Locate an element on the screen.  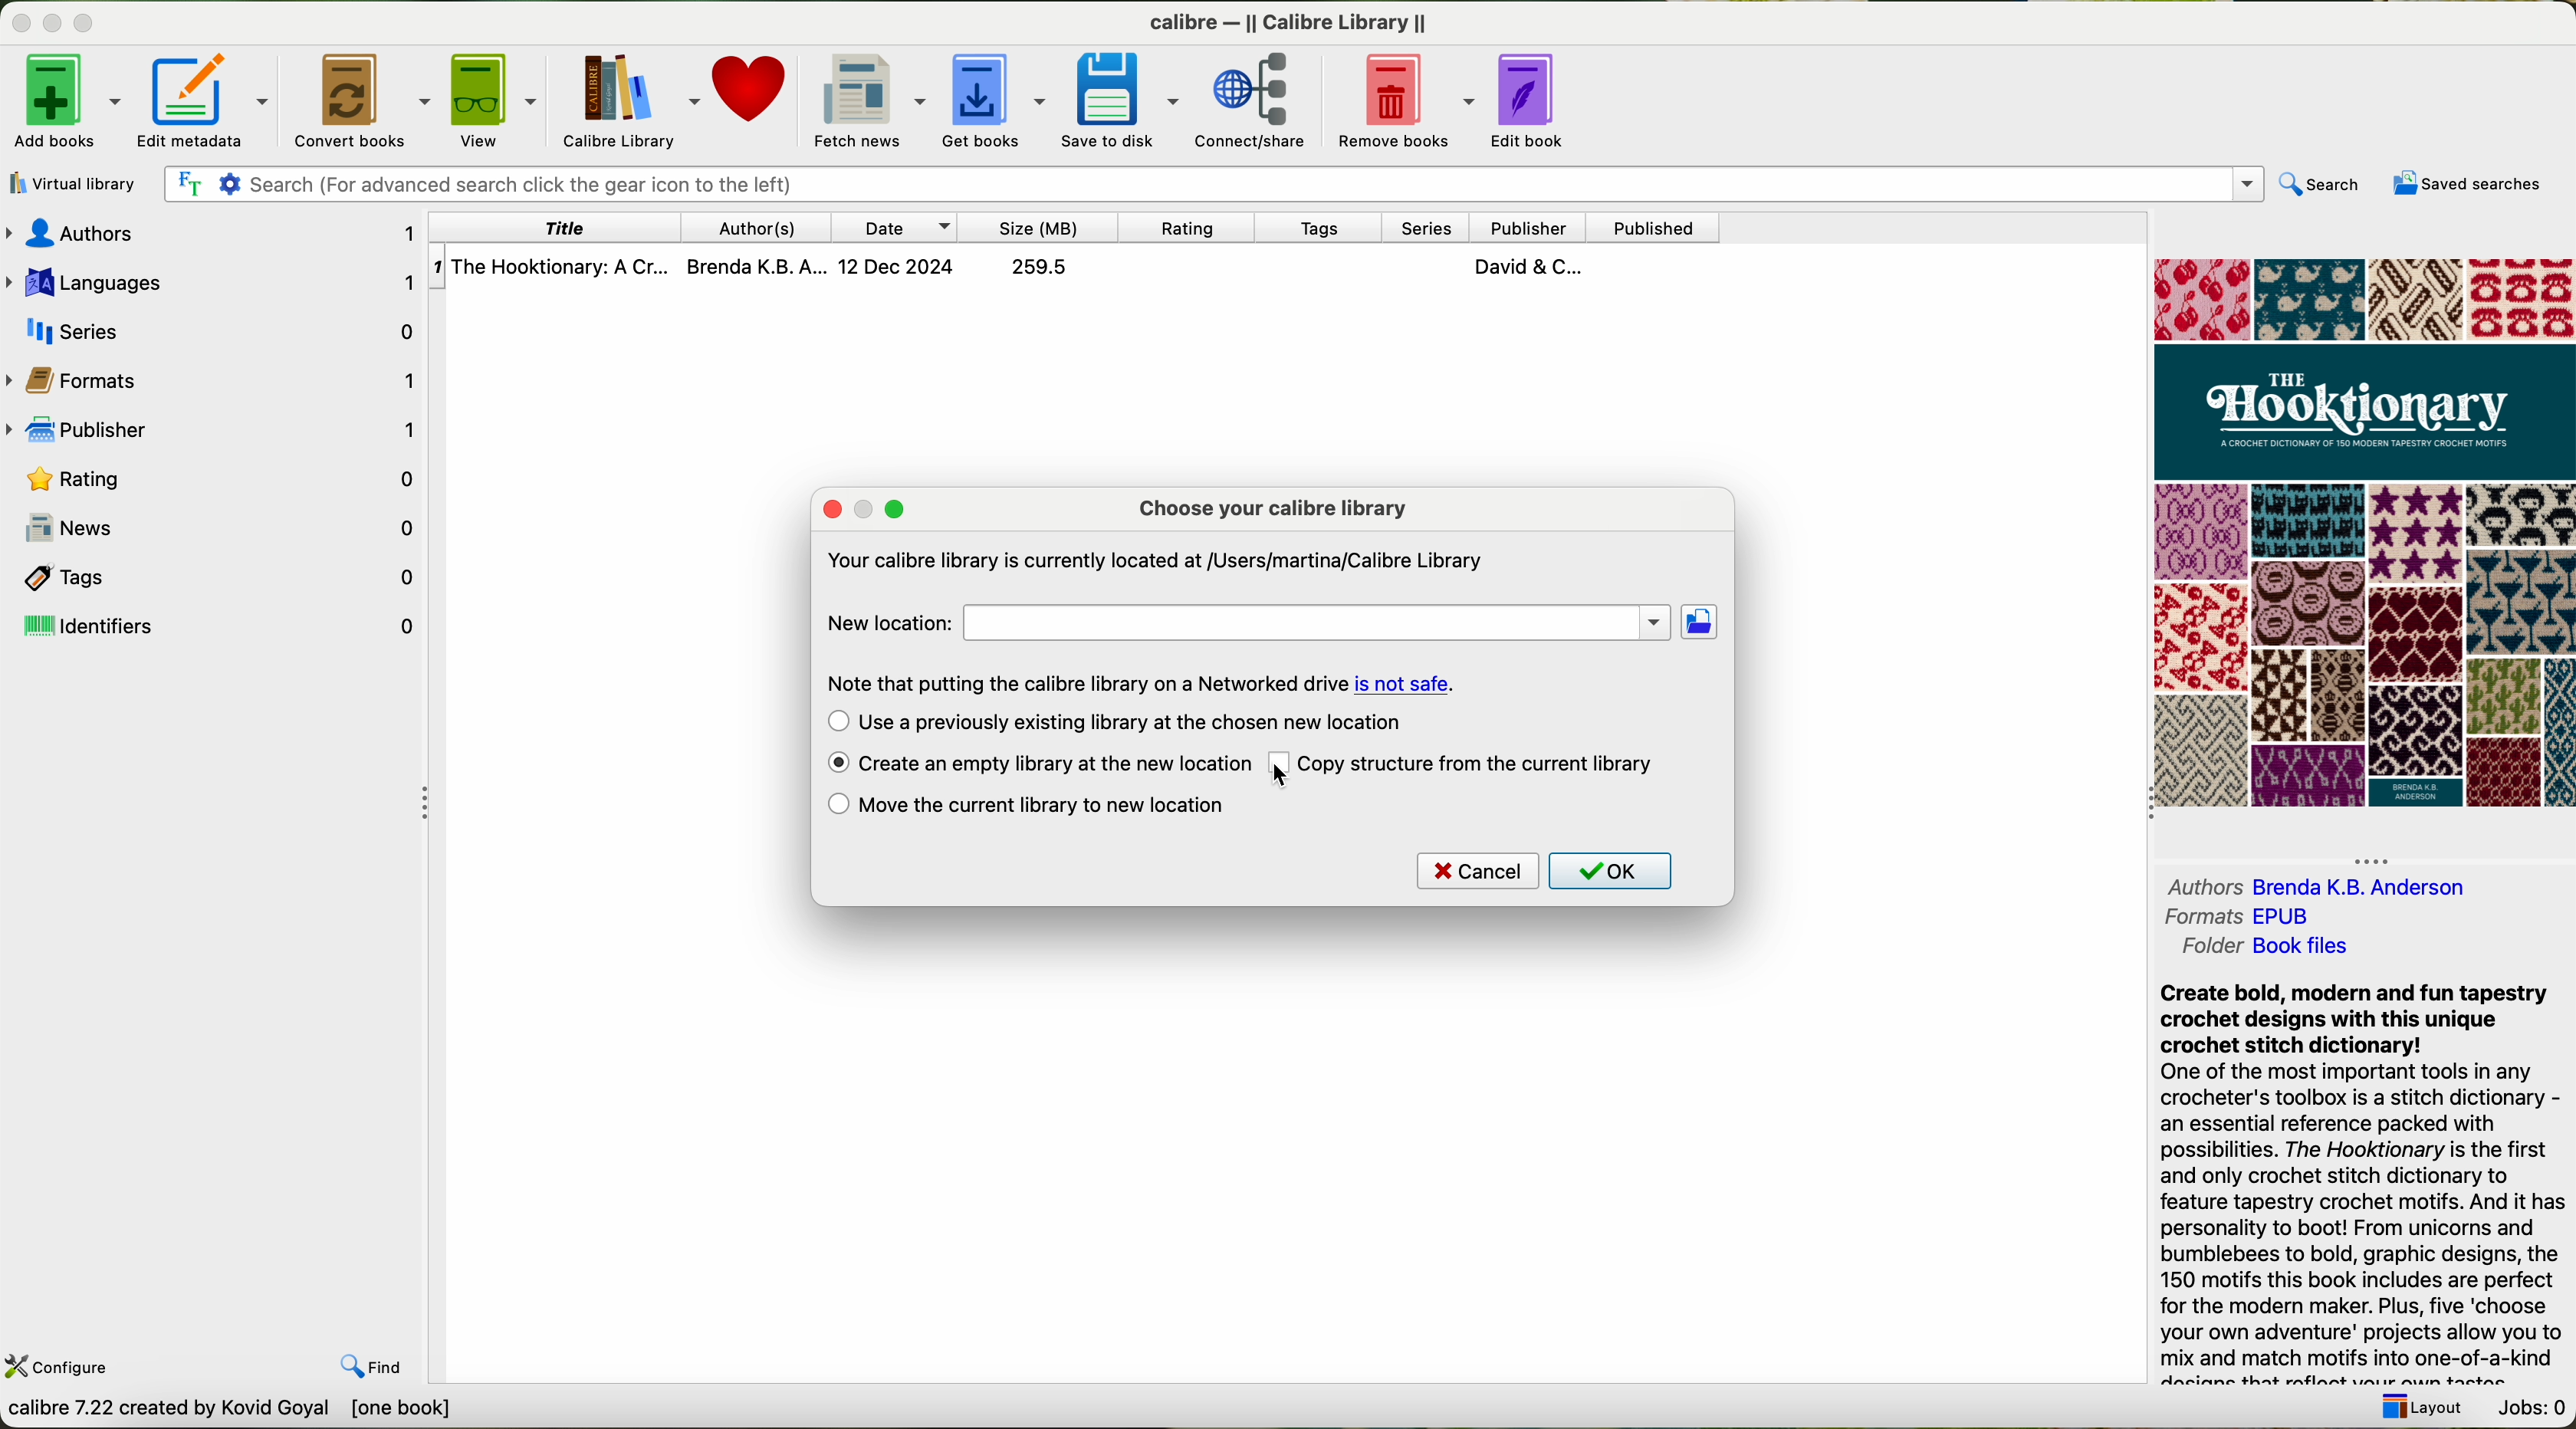
series is located at coordinates (214, 327).